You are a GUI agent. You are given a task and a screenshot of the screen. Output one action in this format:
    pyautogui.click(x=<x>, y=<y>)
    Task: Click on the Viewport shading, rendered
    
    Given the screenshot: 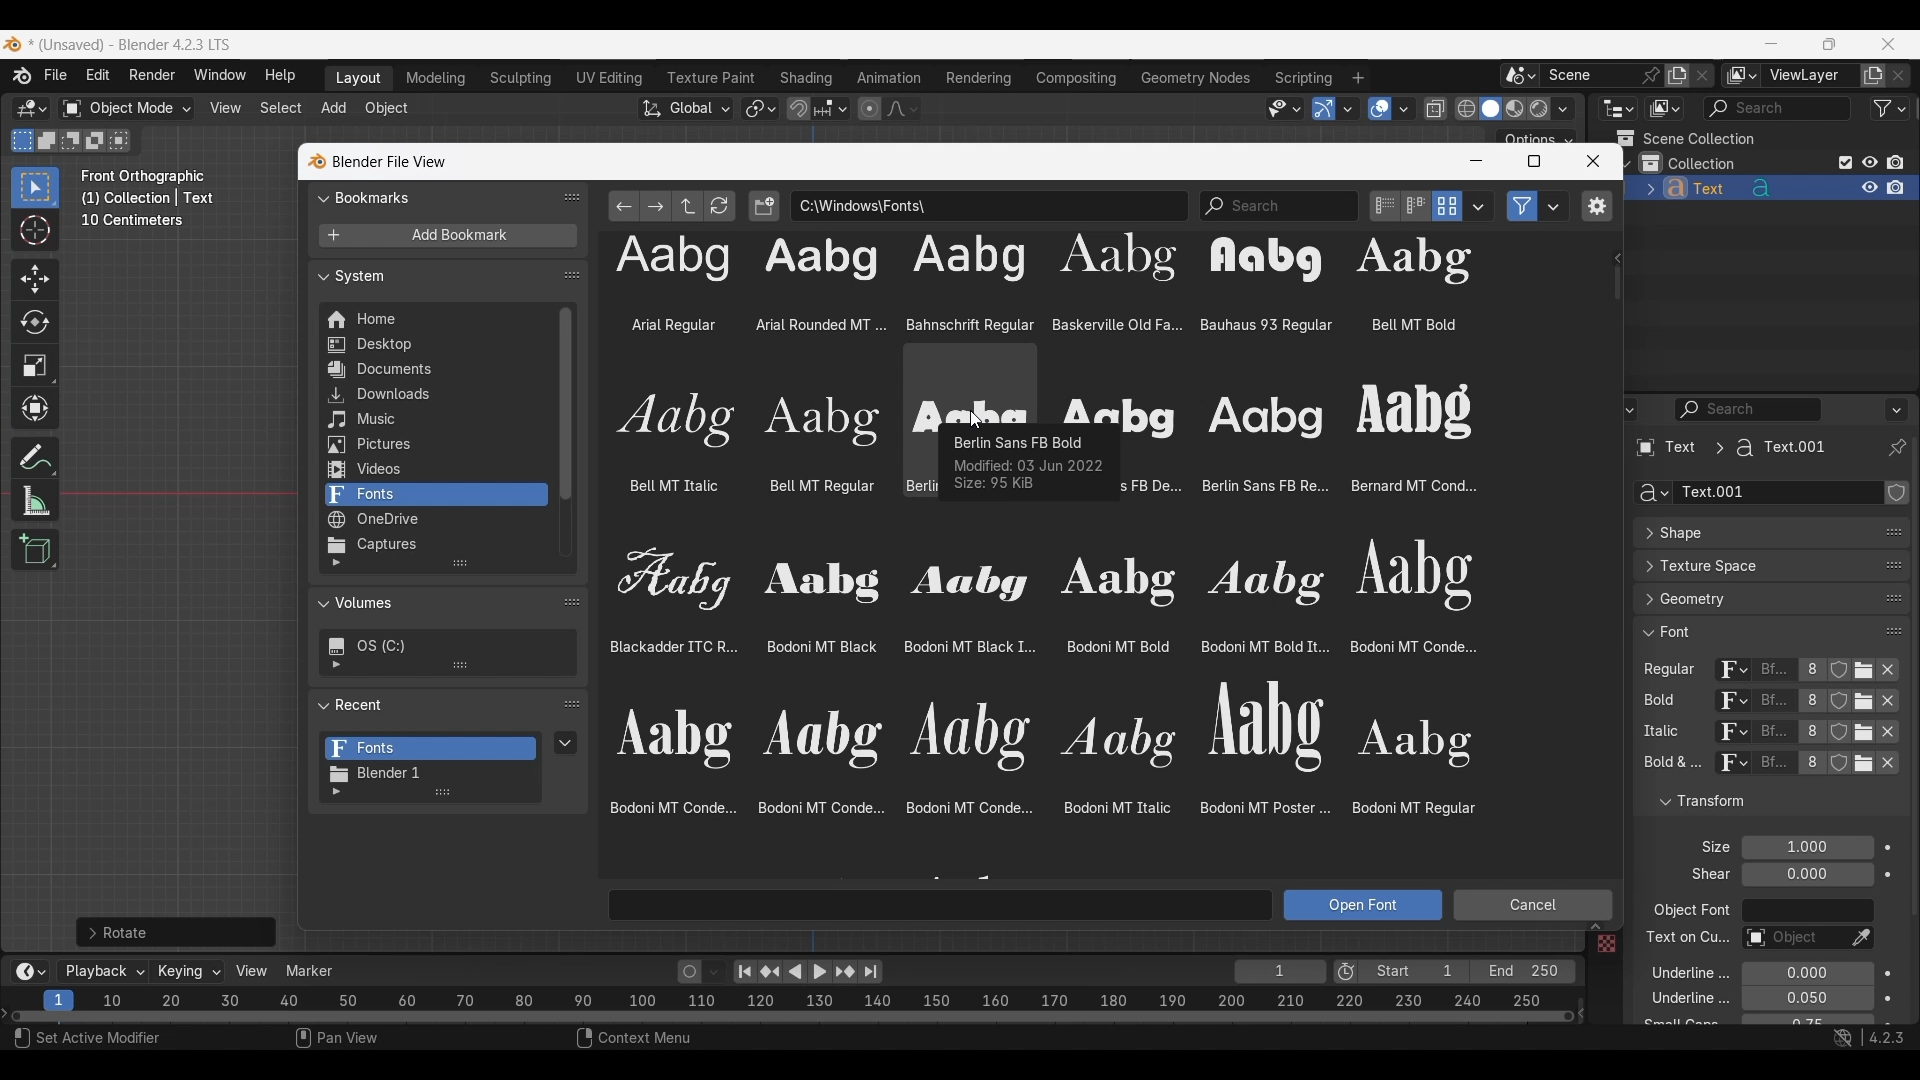 What is the action you would take?
    pyautogui.click(x=1538, y=108)
    